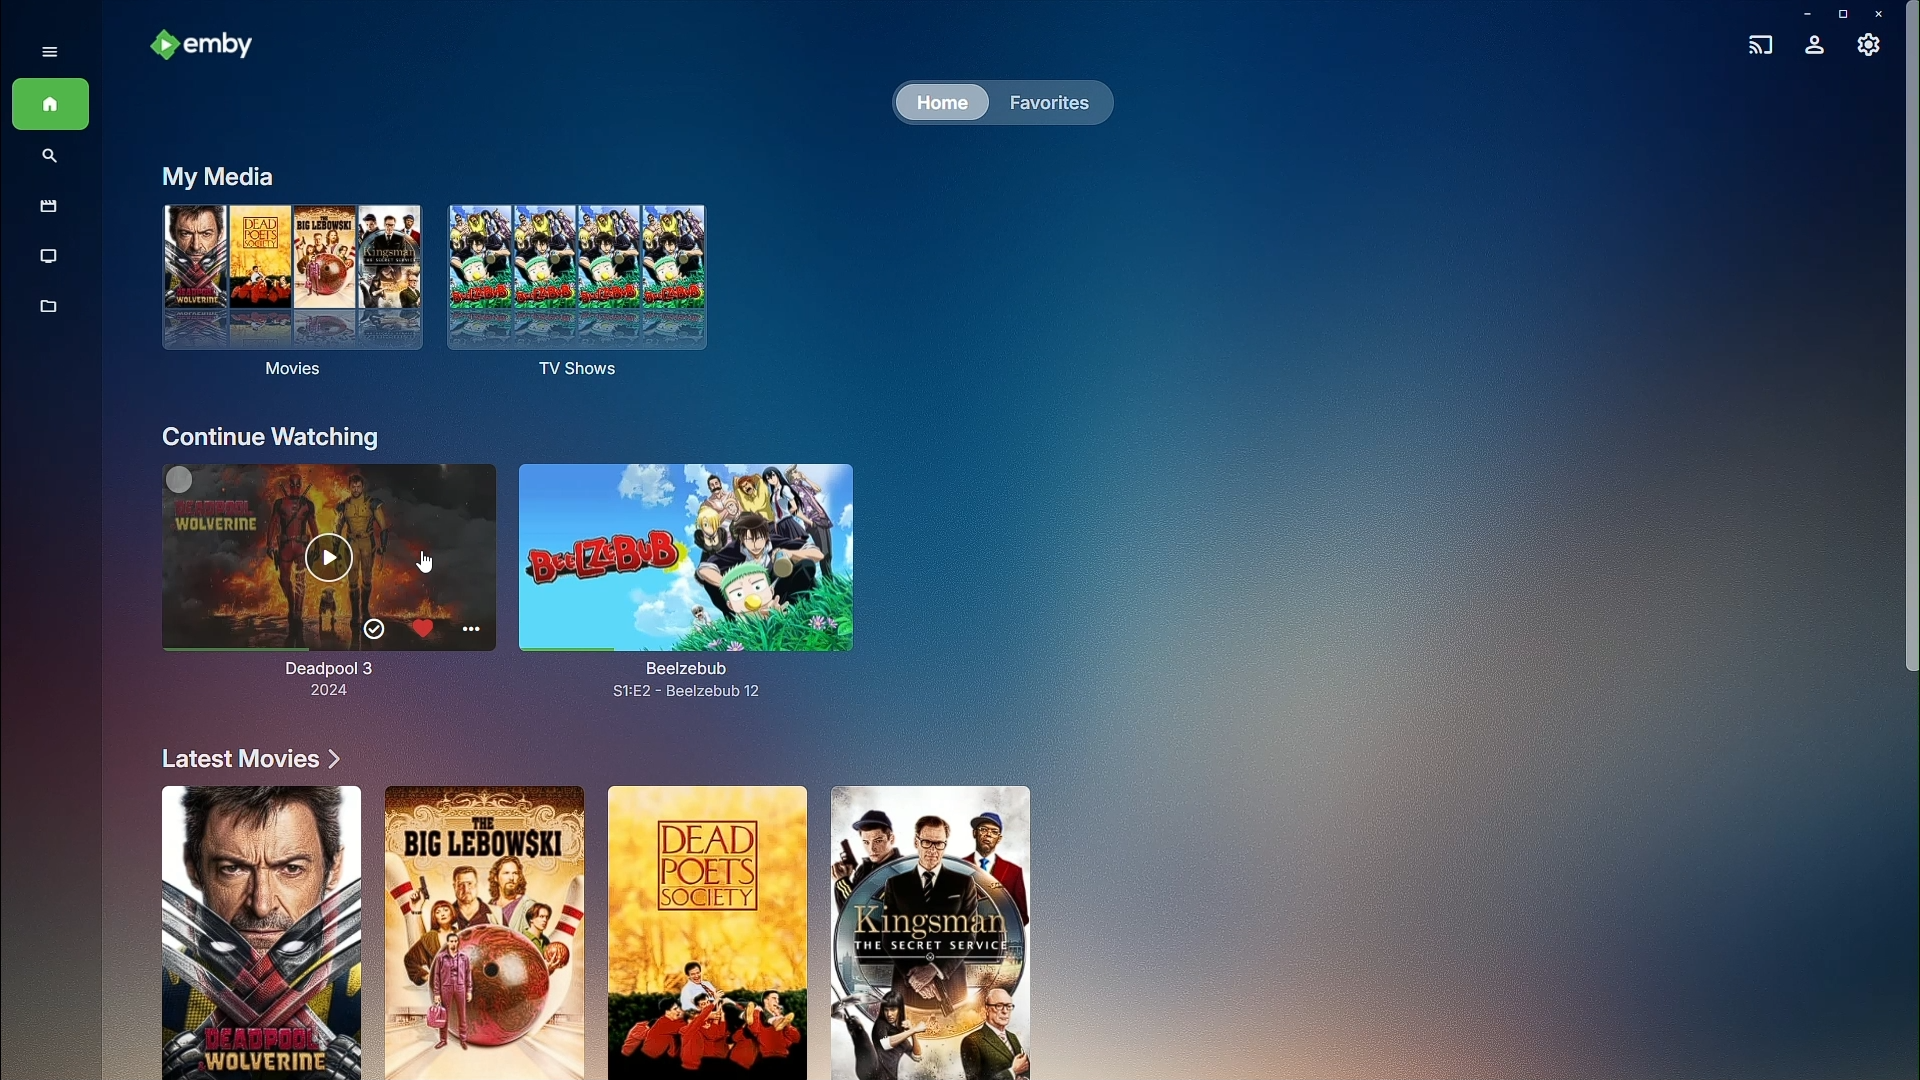  I want to click on Latest Movies, so click(250, 759).